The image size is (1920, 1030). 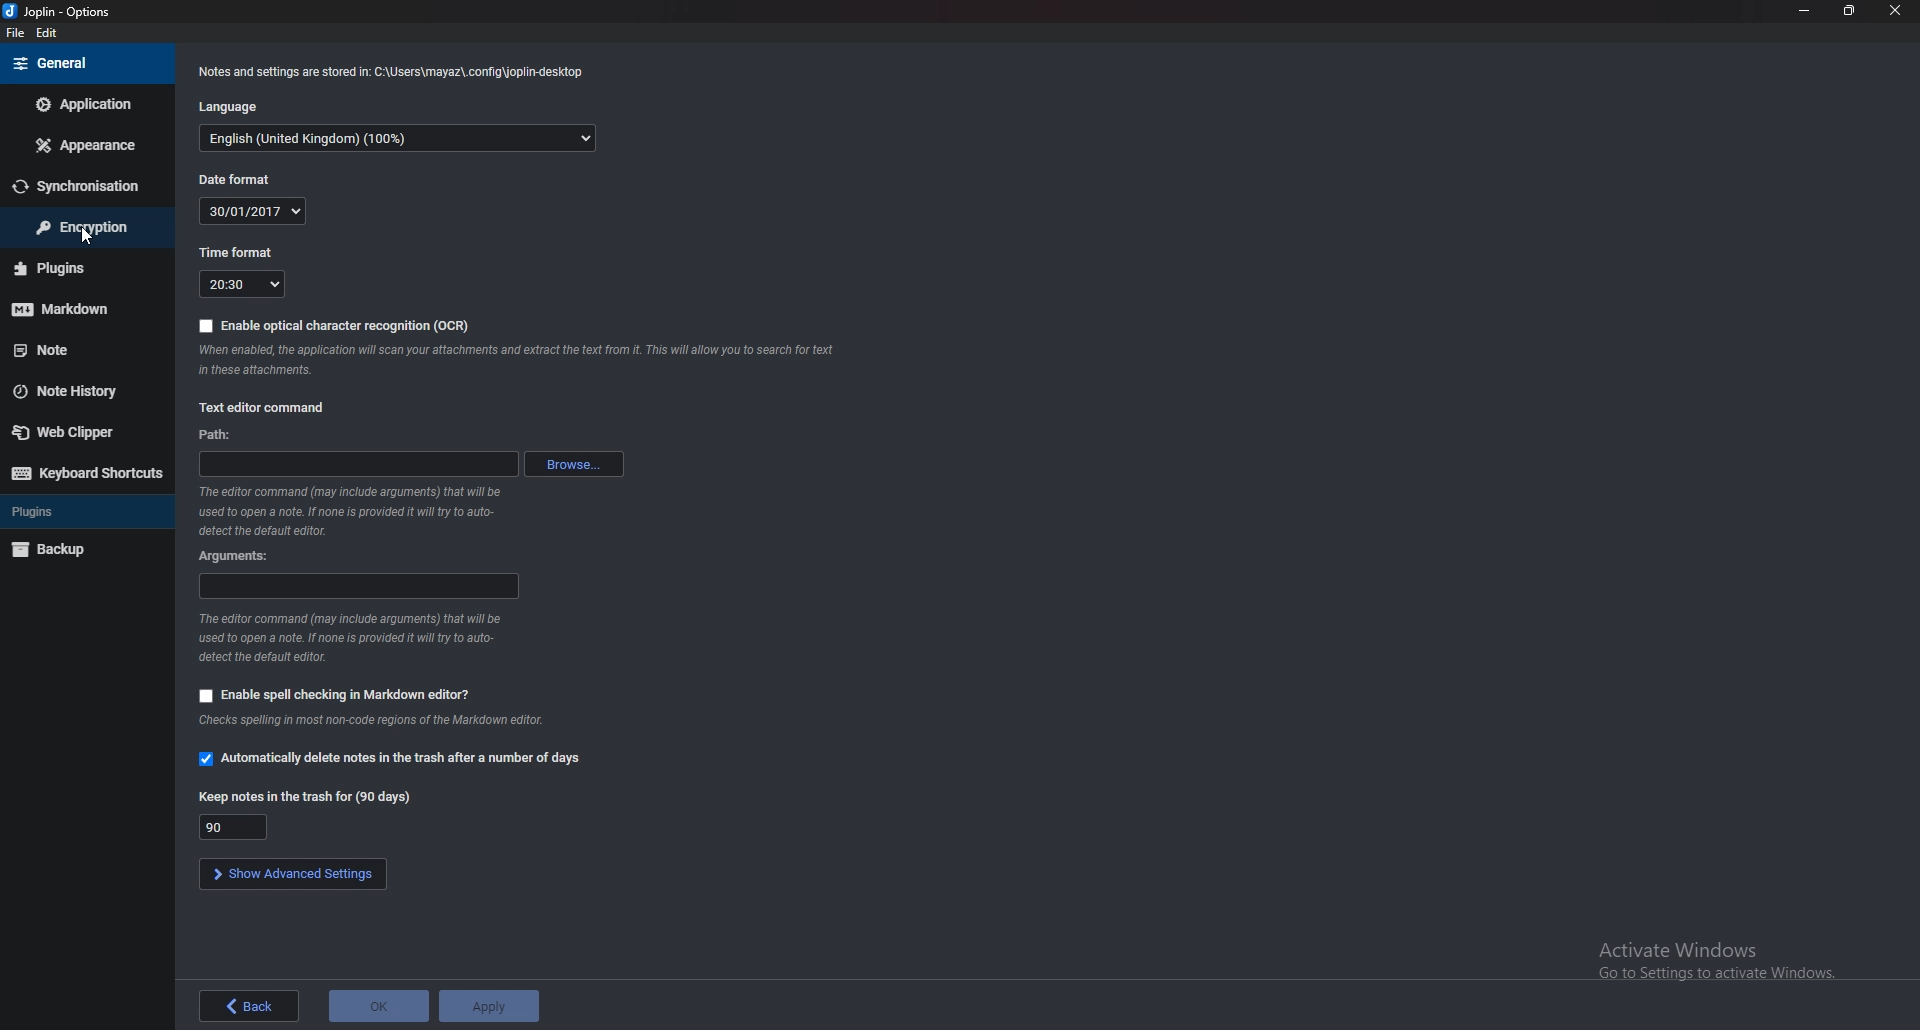 I want to click on sync, so click(x=85, y=187).